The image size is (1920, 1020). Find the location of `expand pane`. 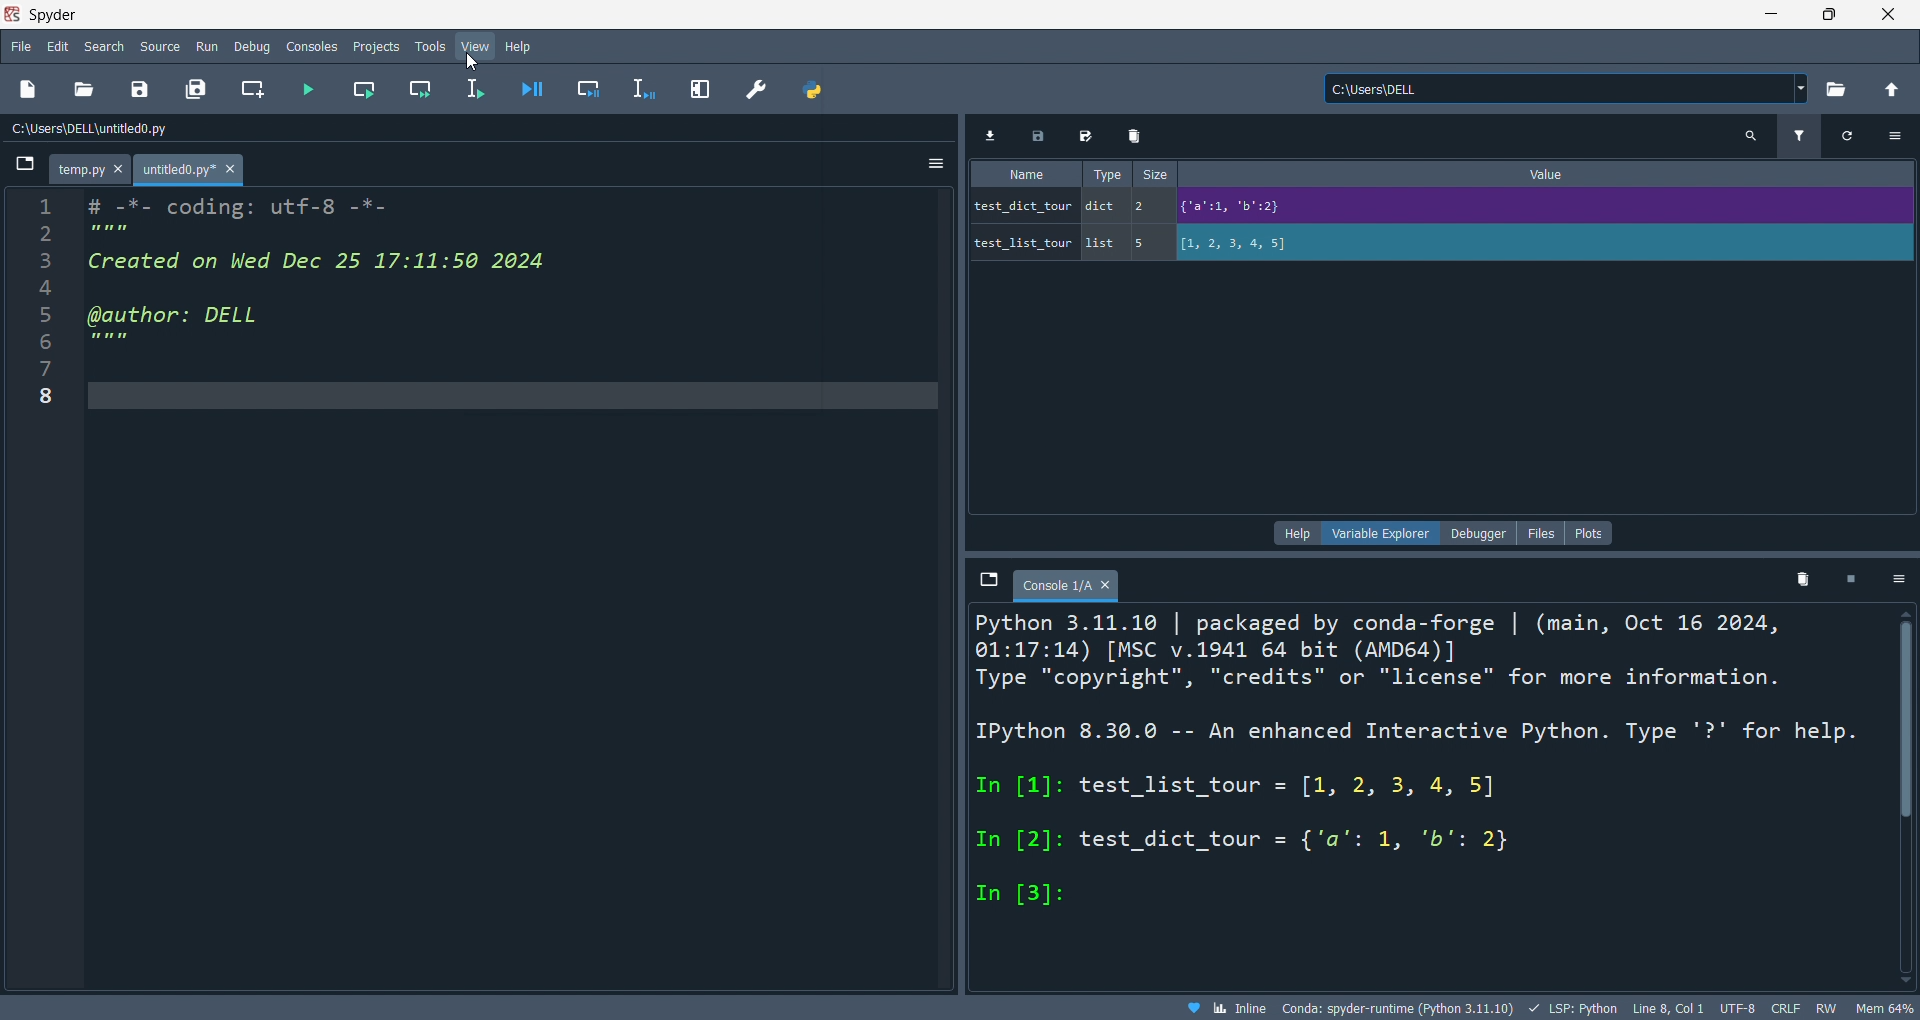

expand pane is located at coordinates (704, 87).